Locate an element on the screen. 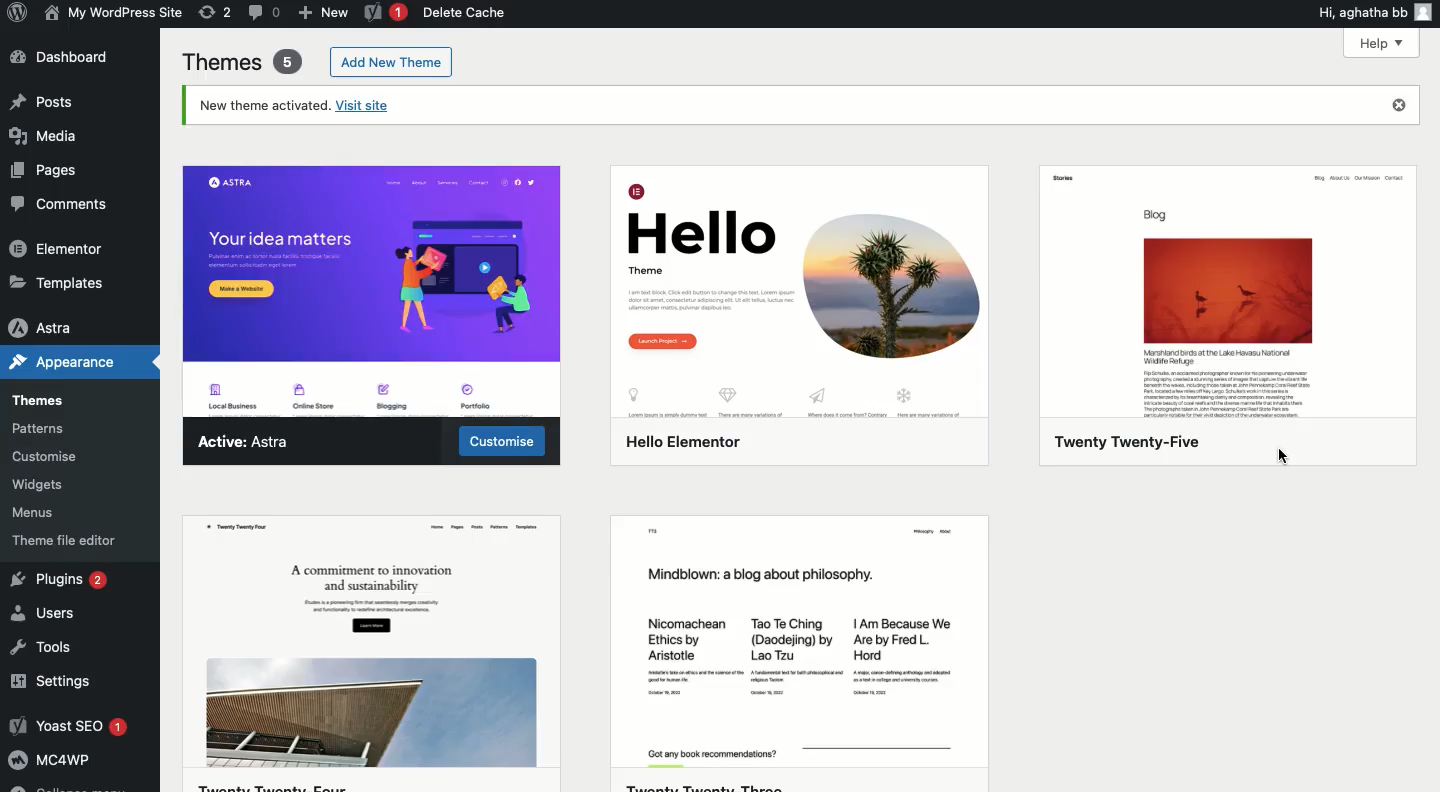 The width and height of the screenshot is (1440, 792). Pages is located at coordinates (43, 172).